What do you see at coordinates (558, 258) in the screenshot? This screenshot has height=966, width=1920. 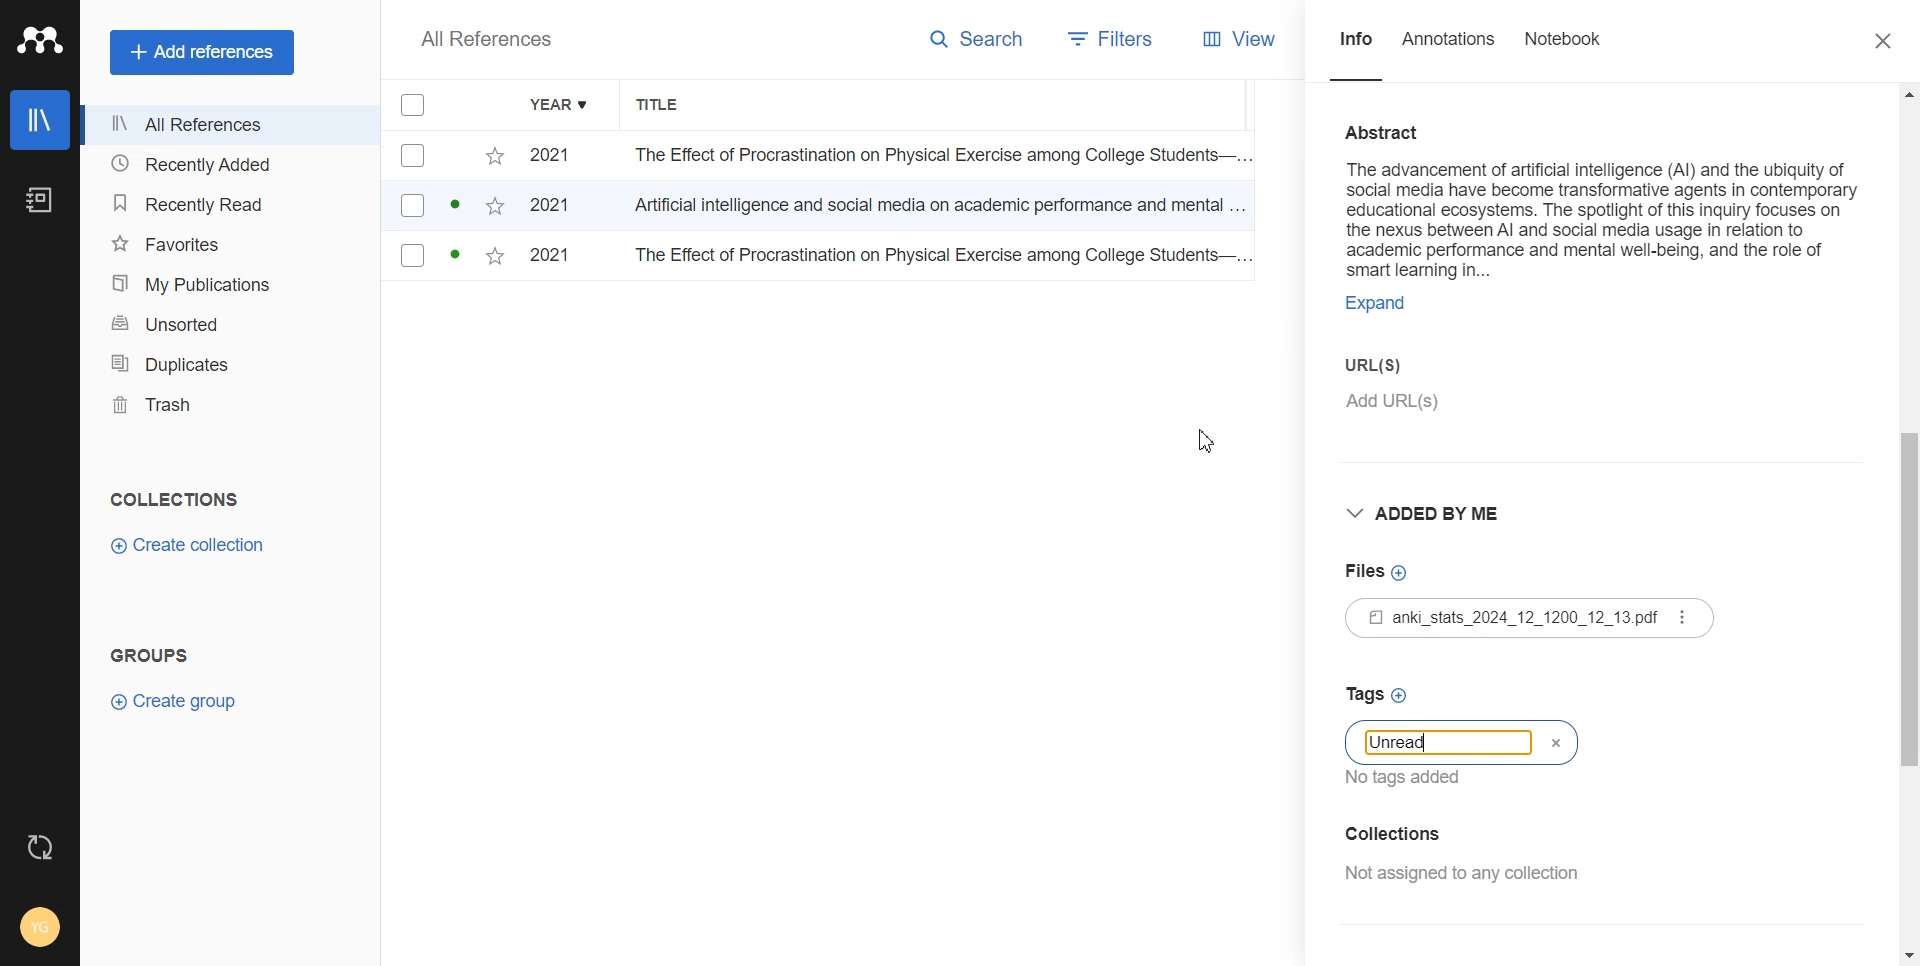 I see `2021` at bounding box center [558, 258].